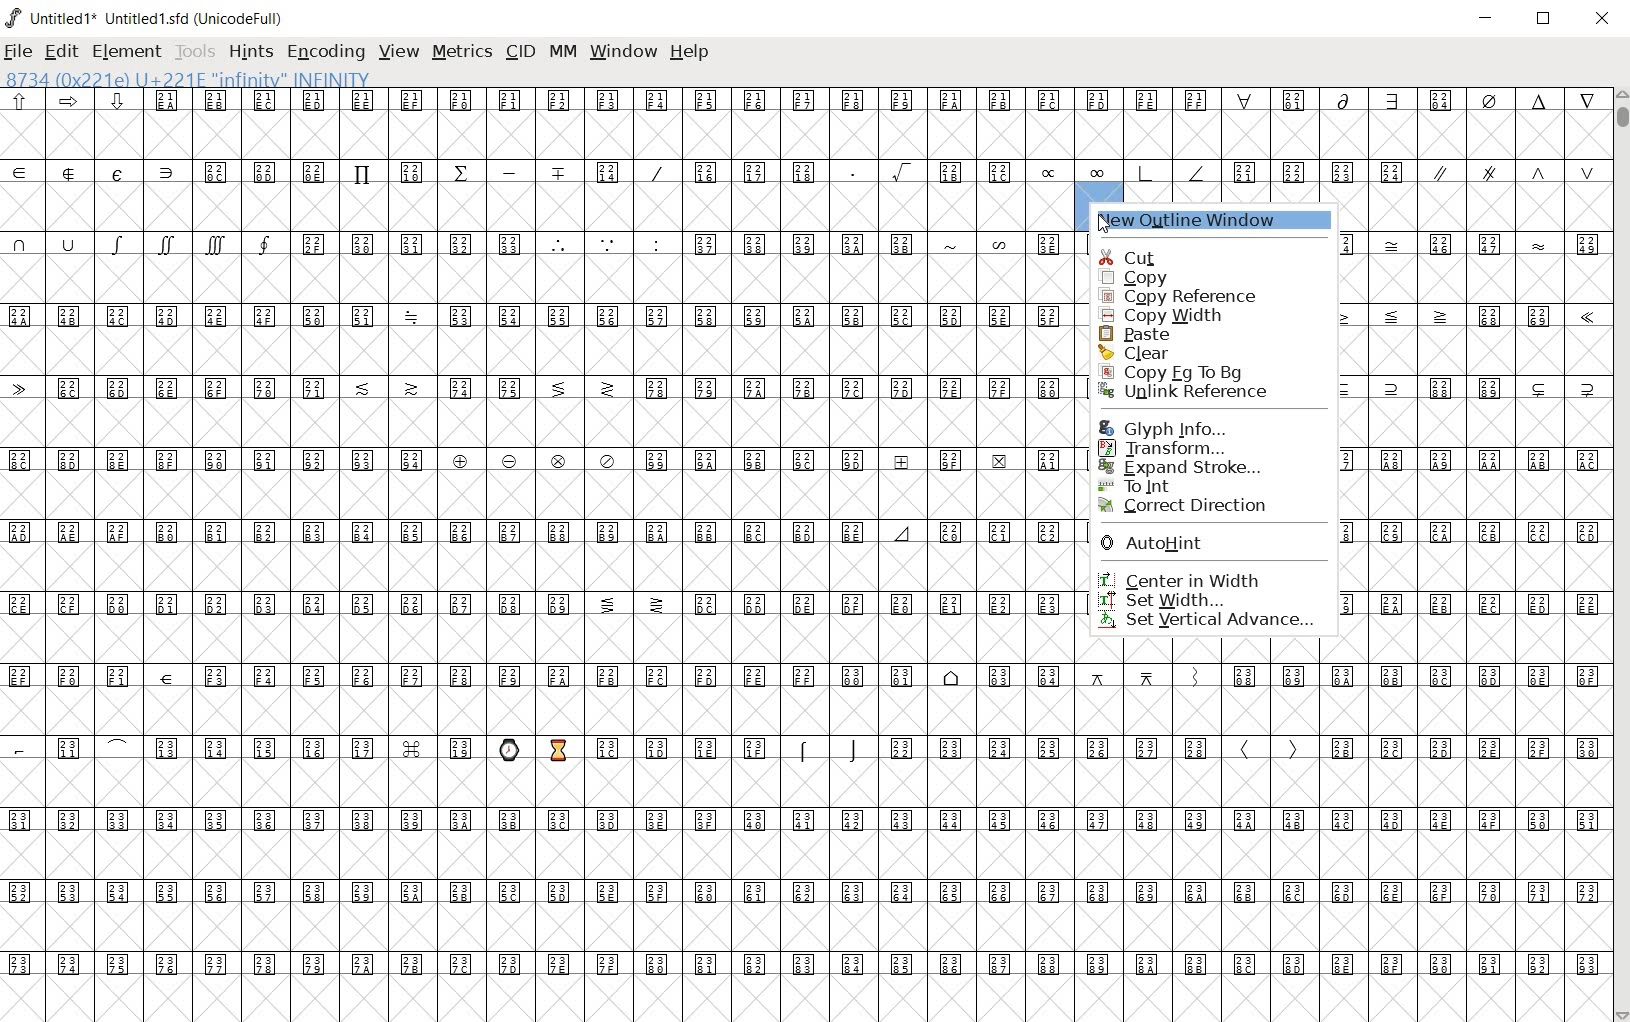 Image resolution: width=1630 pixels, height=1022 pixels. I want to click on clear, so click(1166, 351).